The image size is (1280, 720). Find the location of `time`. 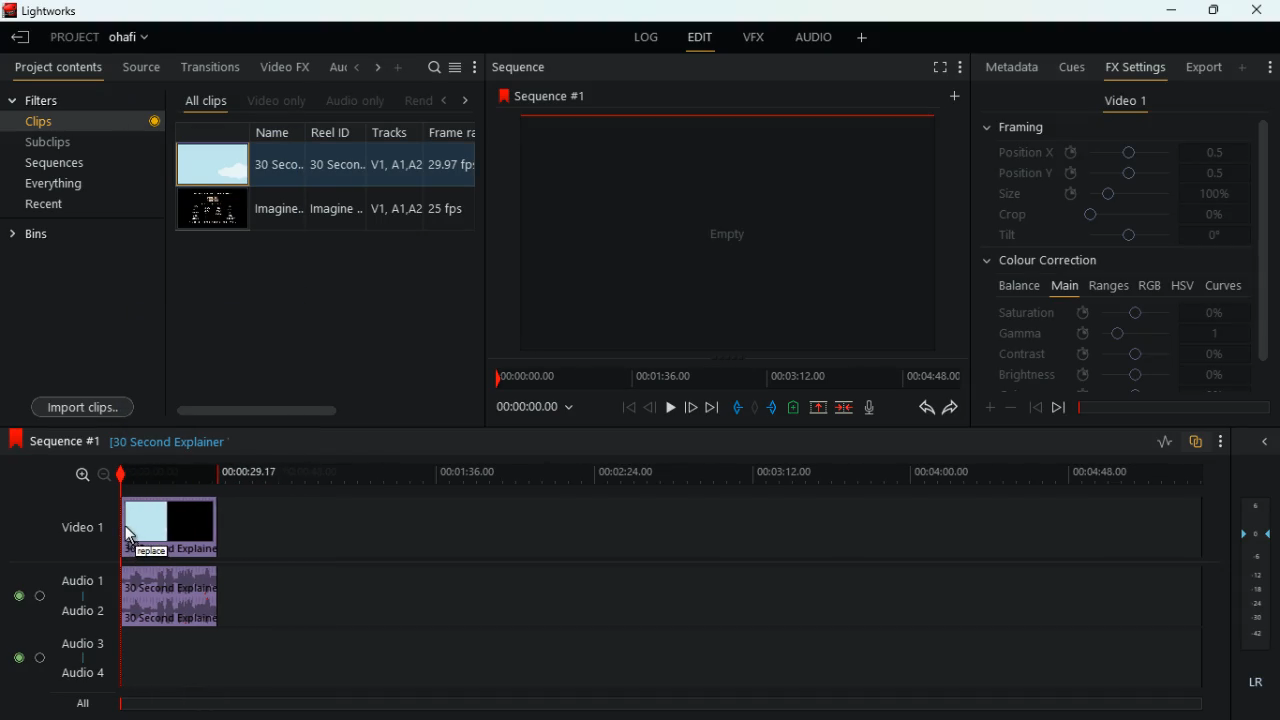

time is located at coordinates (724, 378).